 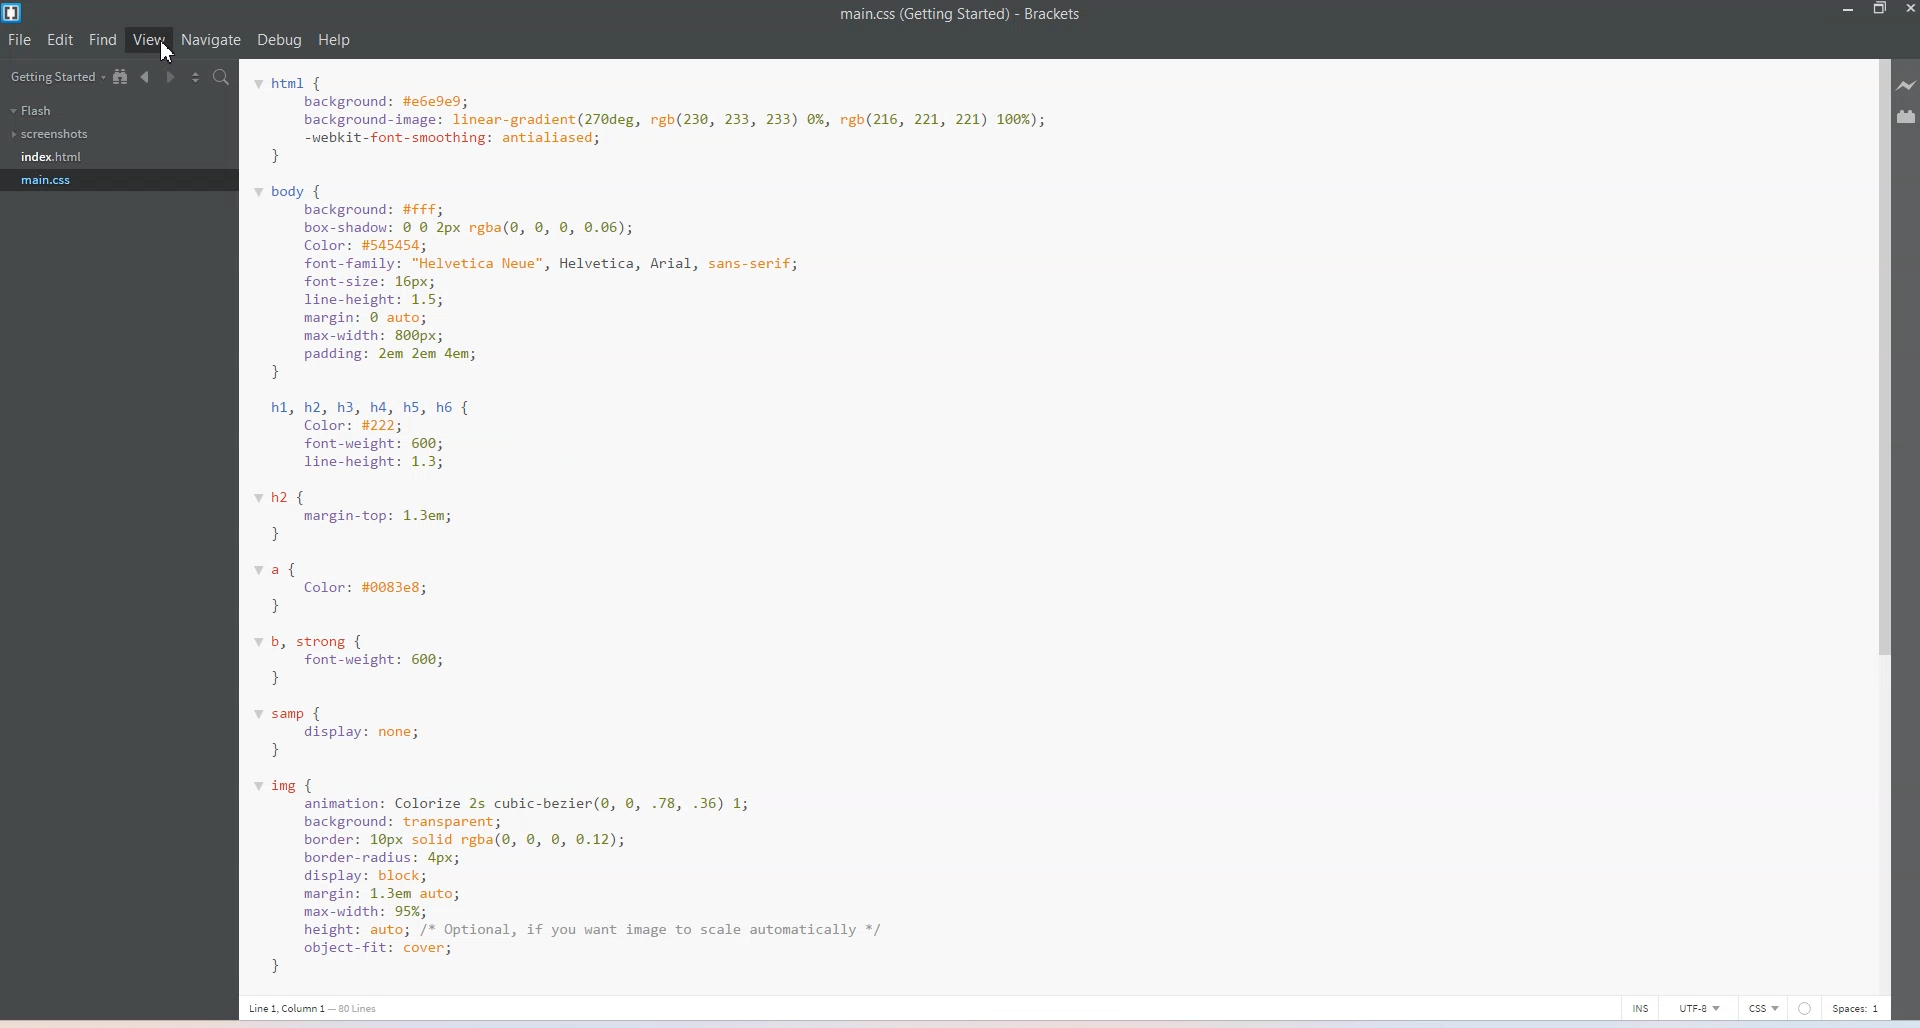 What do you see at coordinates (1640, 1008) in the screenshot?
I see `click to toggle cursor` at bounding box center [1640, 1008].